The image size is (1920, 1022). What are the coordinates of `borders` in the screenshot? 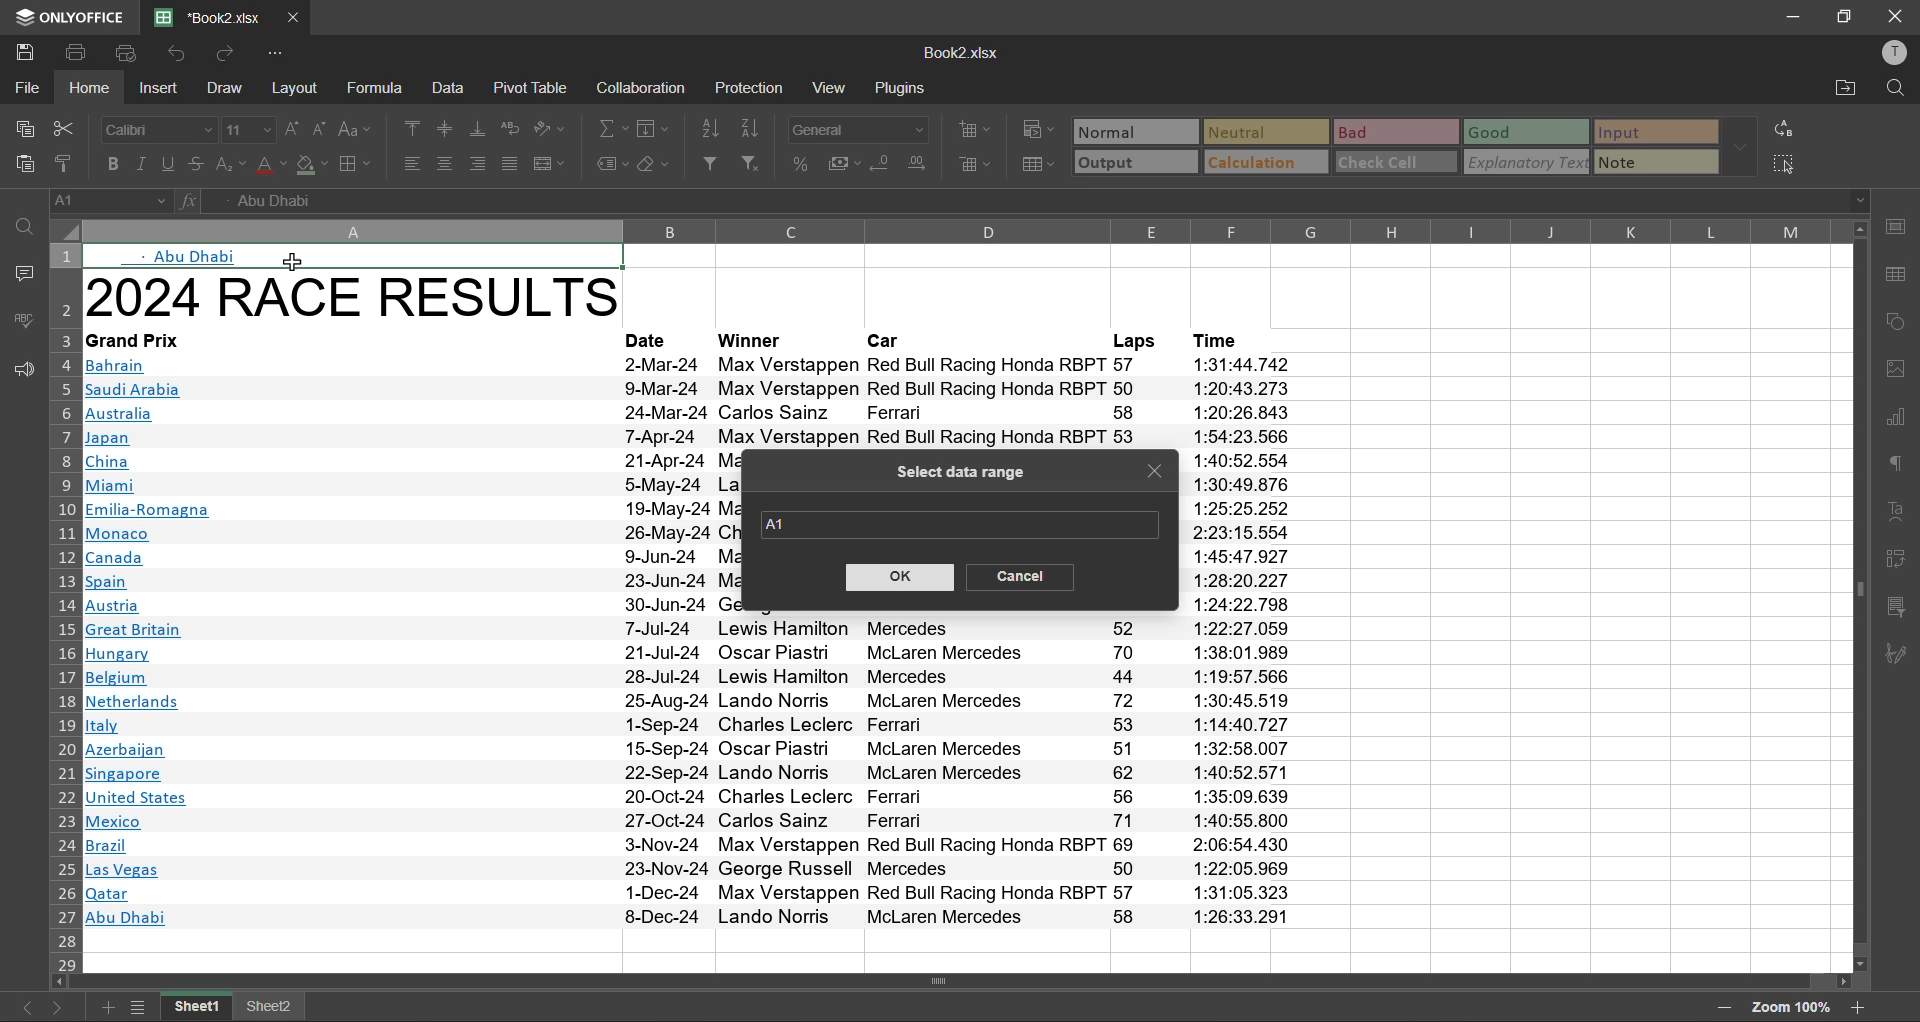 It's located at (354, 165).